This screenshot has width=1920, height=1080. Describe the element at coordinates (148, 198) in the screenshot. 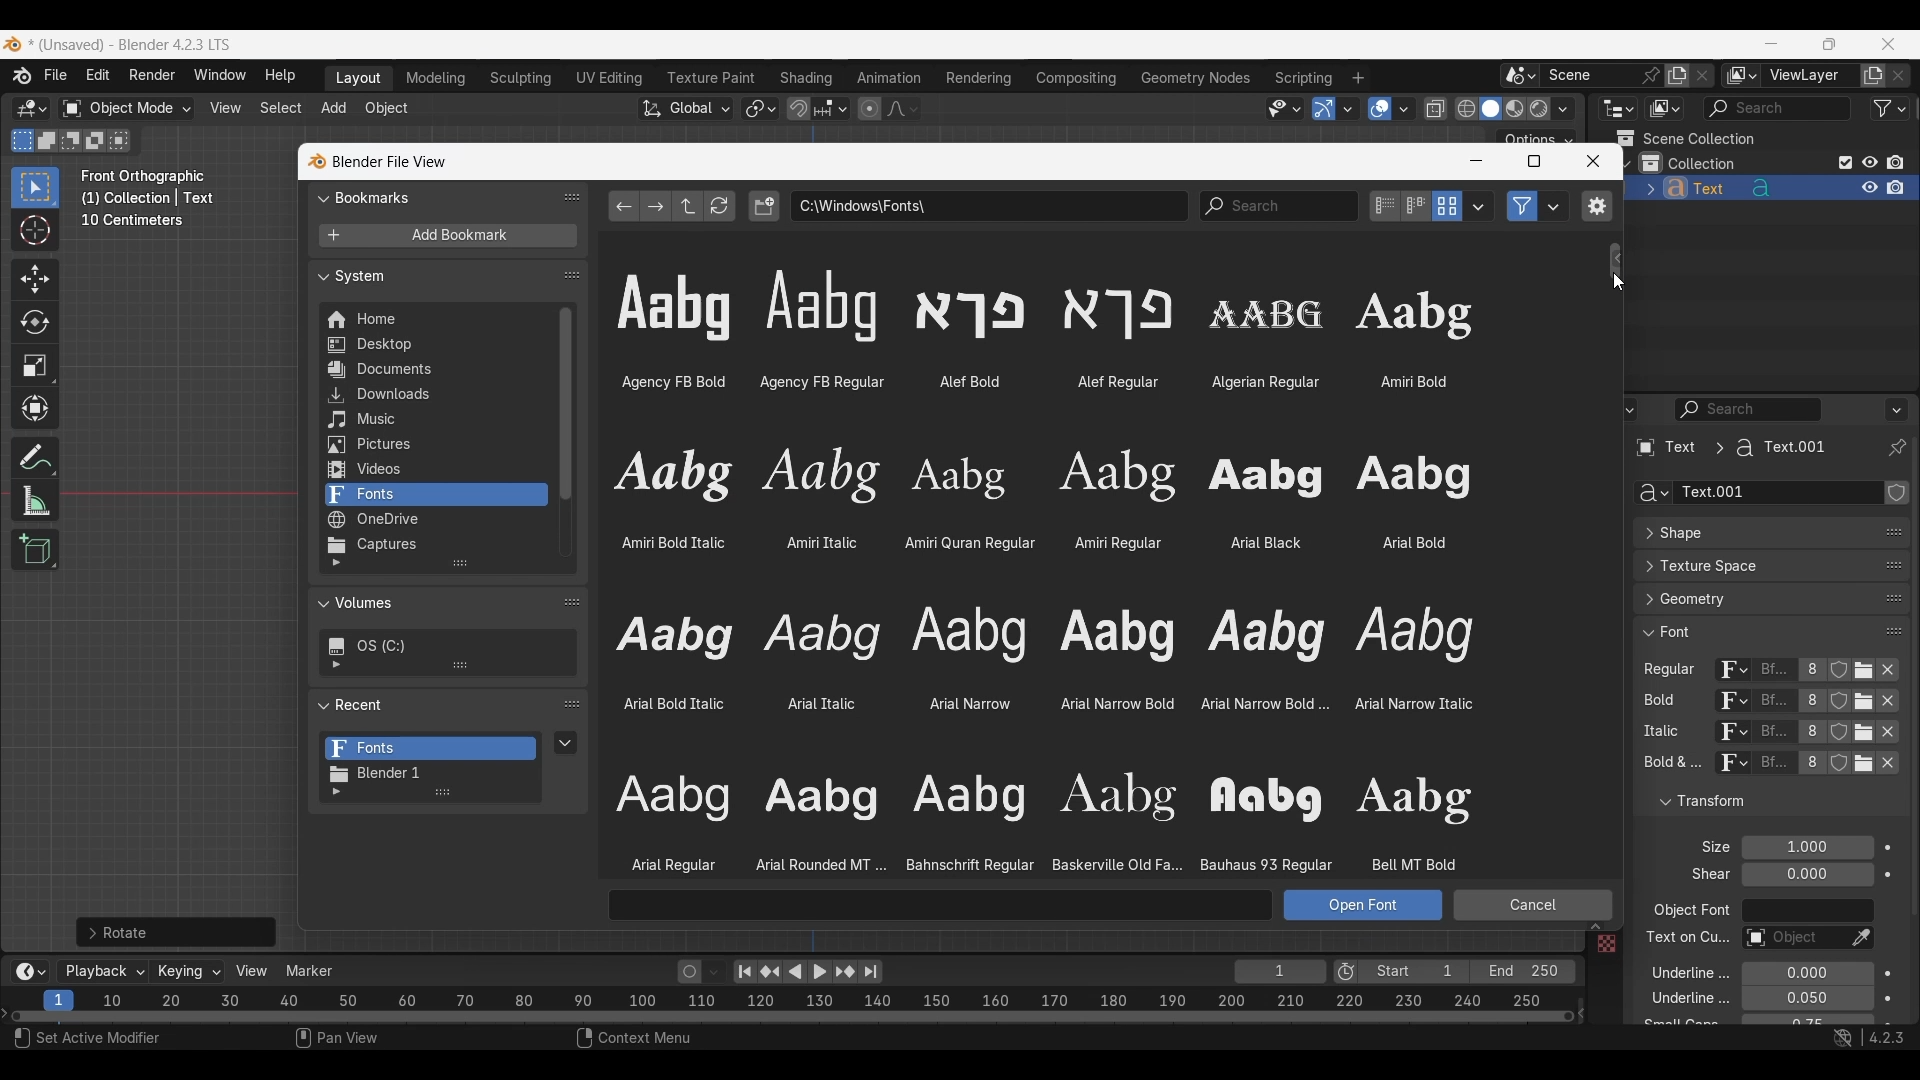

I see `Frame description changed` at that location.